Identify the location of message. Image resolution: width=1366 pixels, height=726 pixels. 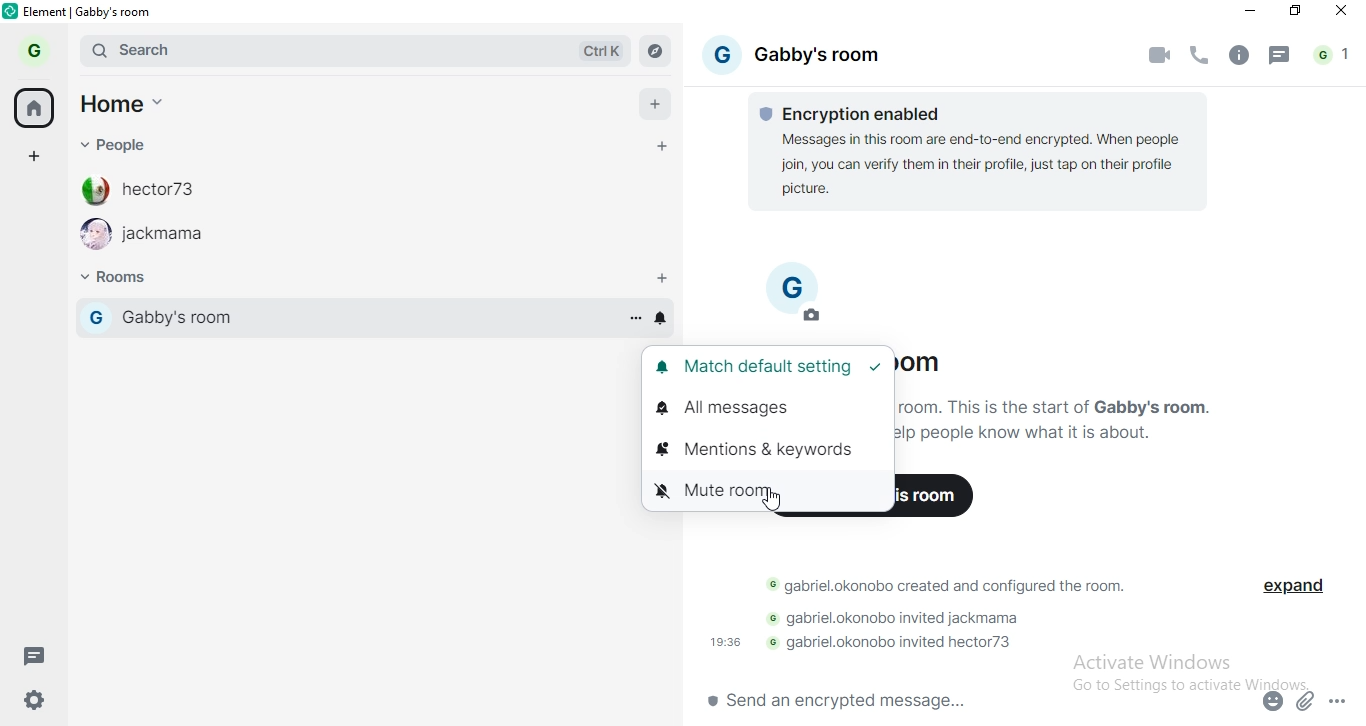
(34, 659).